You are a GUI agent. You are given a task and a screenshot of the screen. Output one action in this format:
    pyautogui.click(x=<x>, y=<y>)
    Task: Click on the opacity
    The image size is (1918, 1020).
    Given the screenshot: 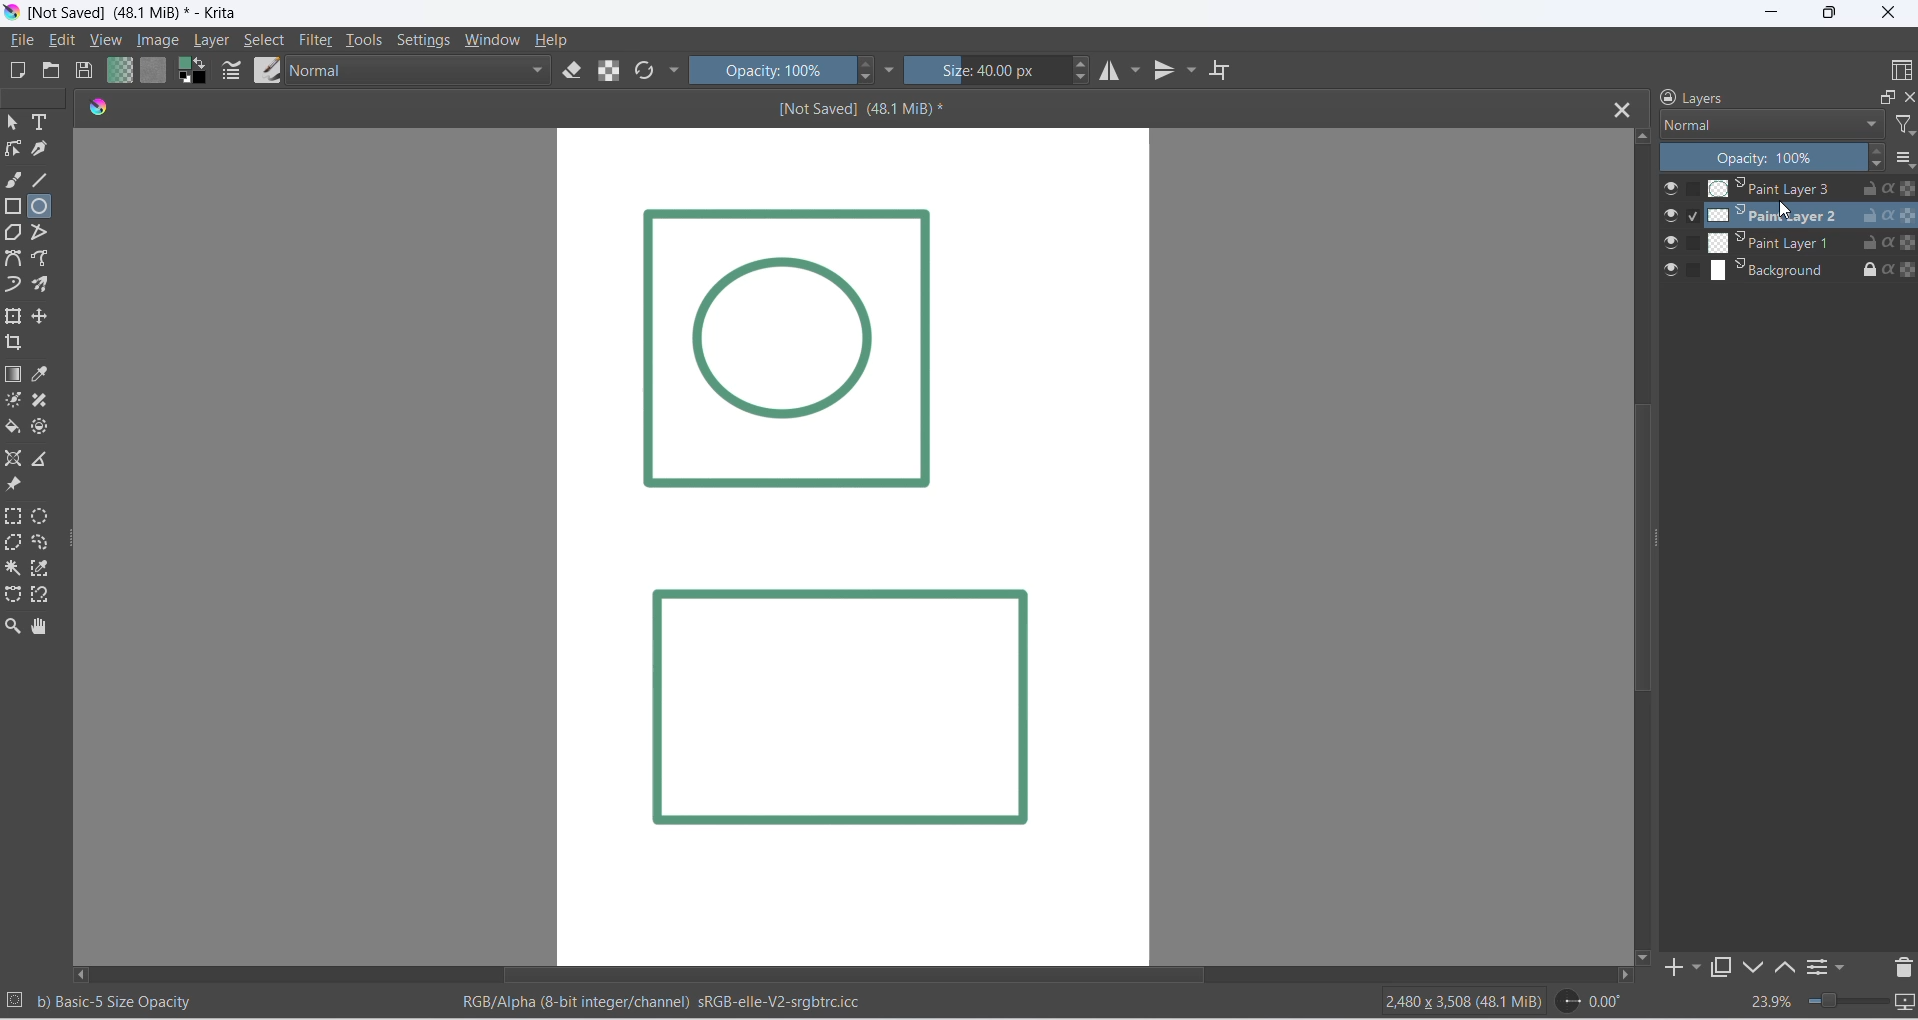 What is the action you would take?
    pyautogui.click(x=1775, y=157)
    